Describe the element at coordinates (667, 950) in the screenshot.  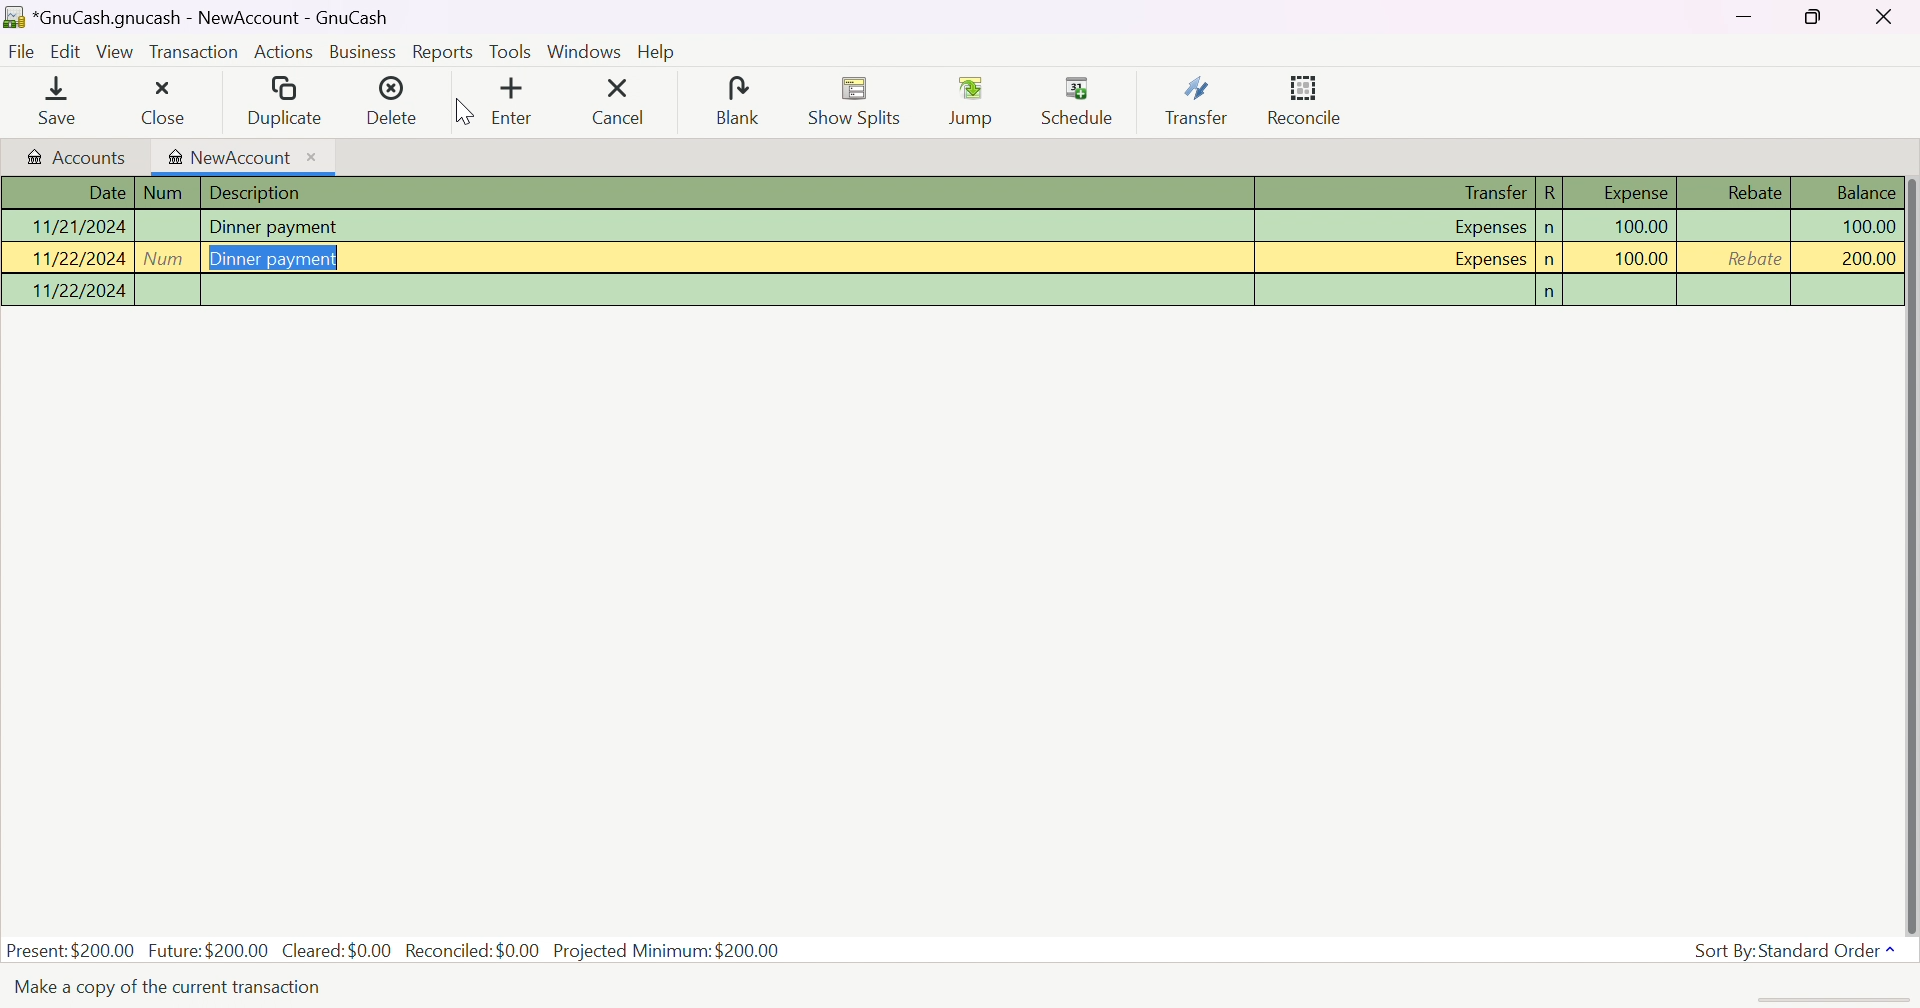
I see `Projected Minimum: $200.00` at that location.